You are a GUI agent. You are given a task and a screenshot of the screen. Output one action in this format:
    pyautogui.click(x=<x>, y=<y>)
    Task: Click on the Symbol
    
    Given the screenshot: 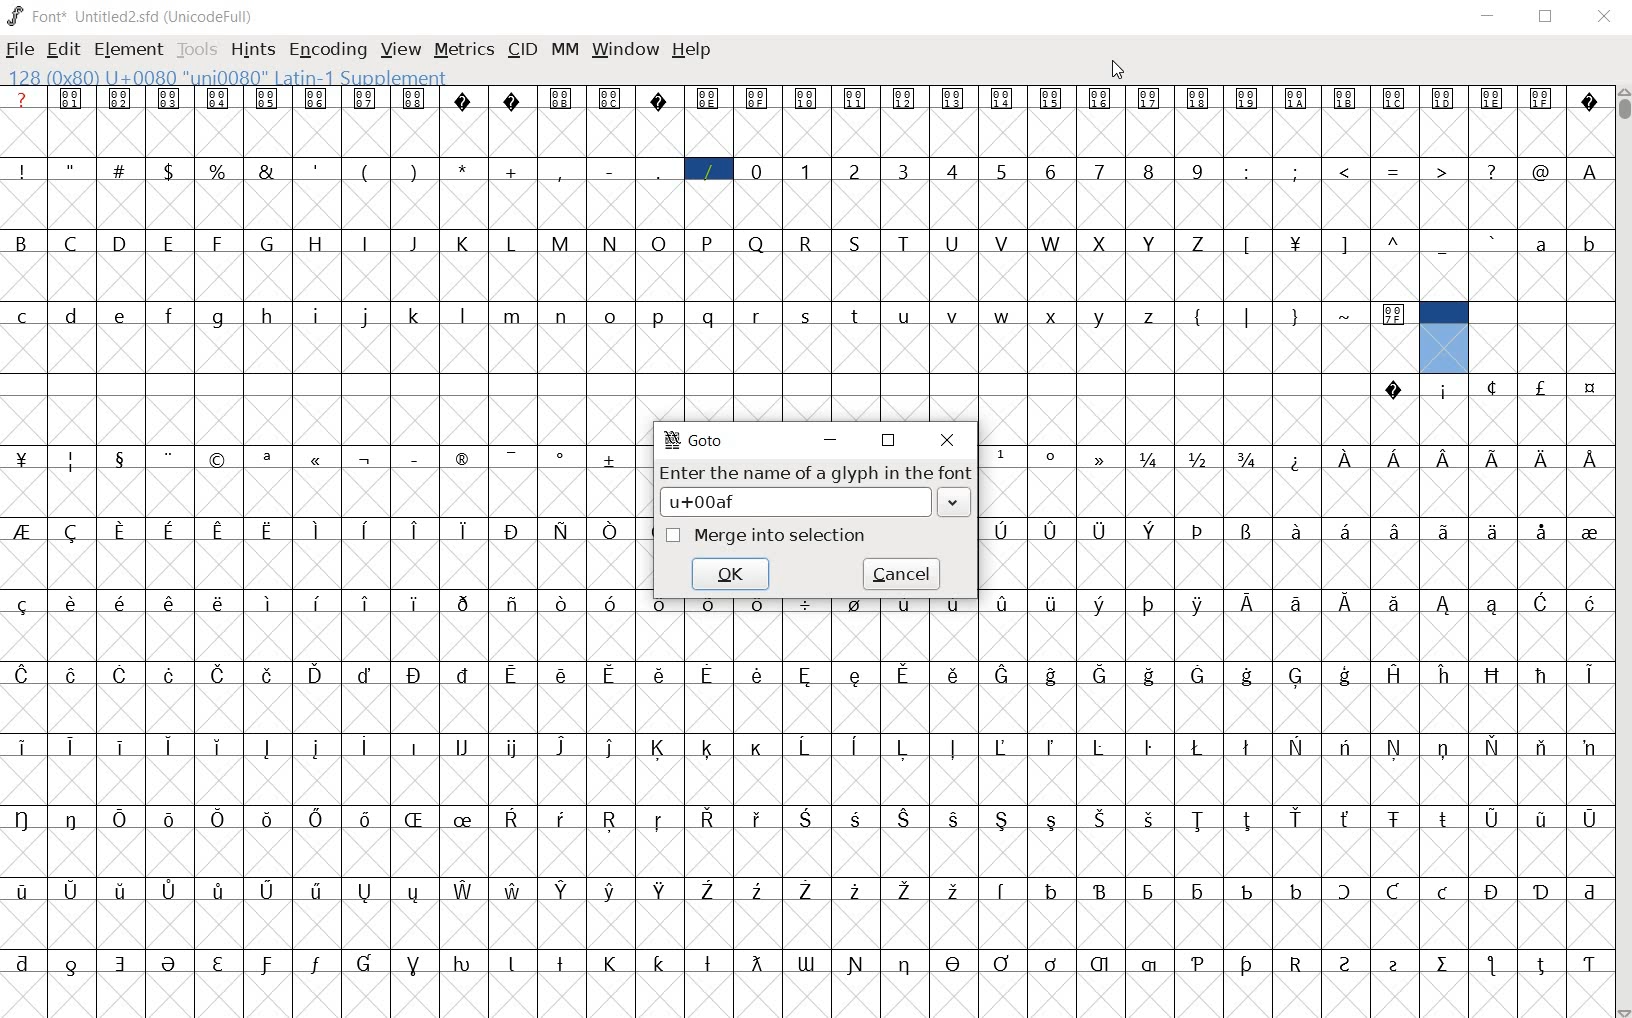 What is the action you would take?
    pyautogui.click(x=412, y=746)
    